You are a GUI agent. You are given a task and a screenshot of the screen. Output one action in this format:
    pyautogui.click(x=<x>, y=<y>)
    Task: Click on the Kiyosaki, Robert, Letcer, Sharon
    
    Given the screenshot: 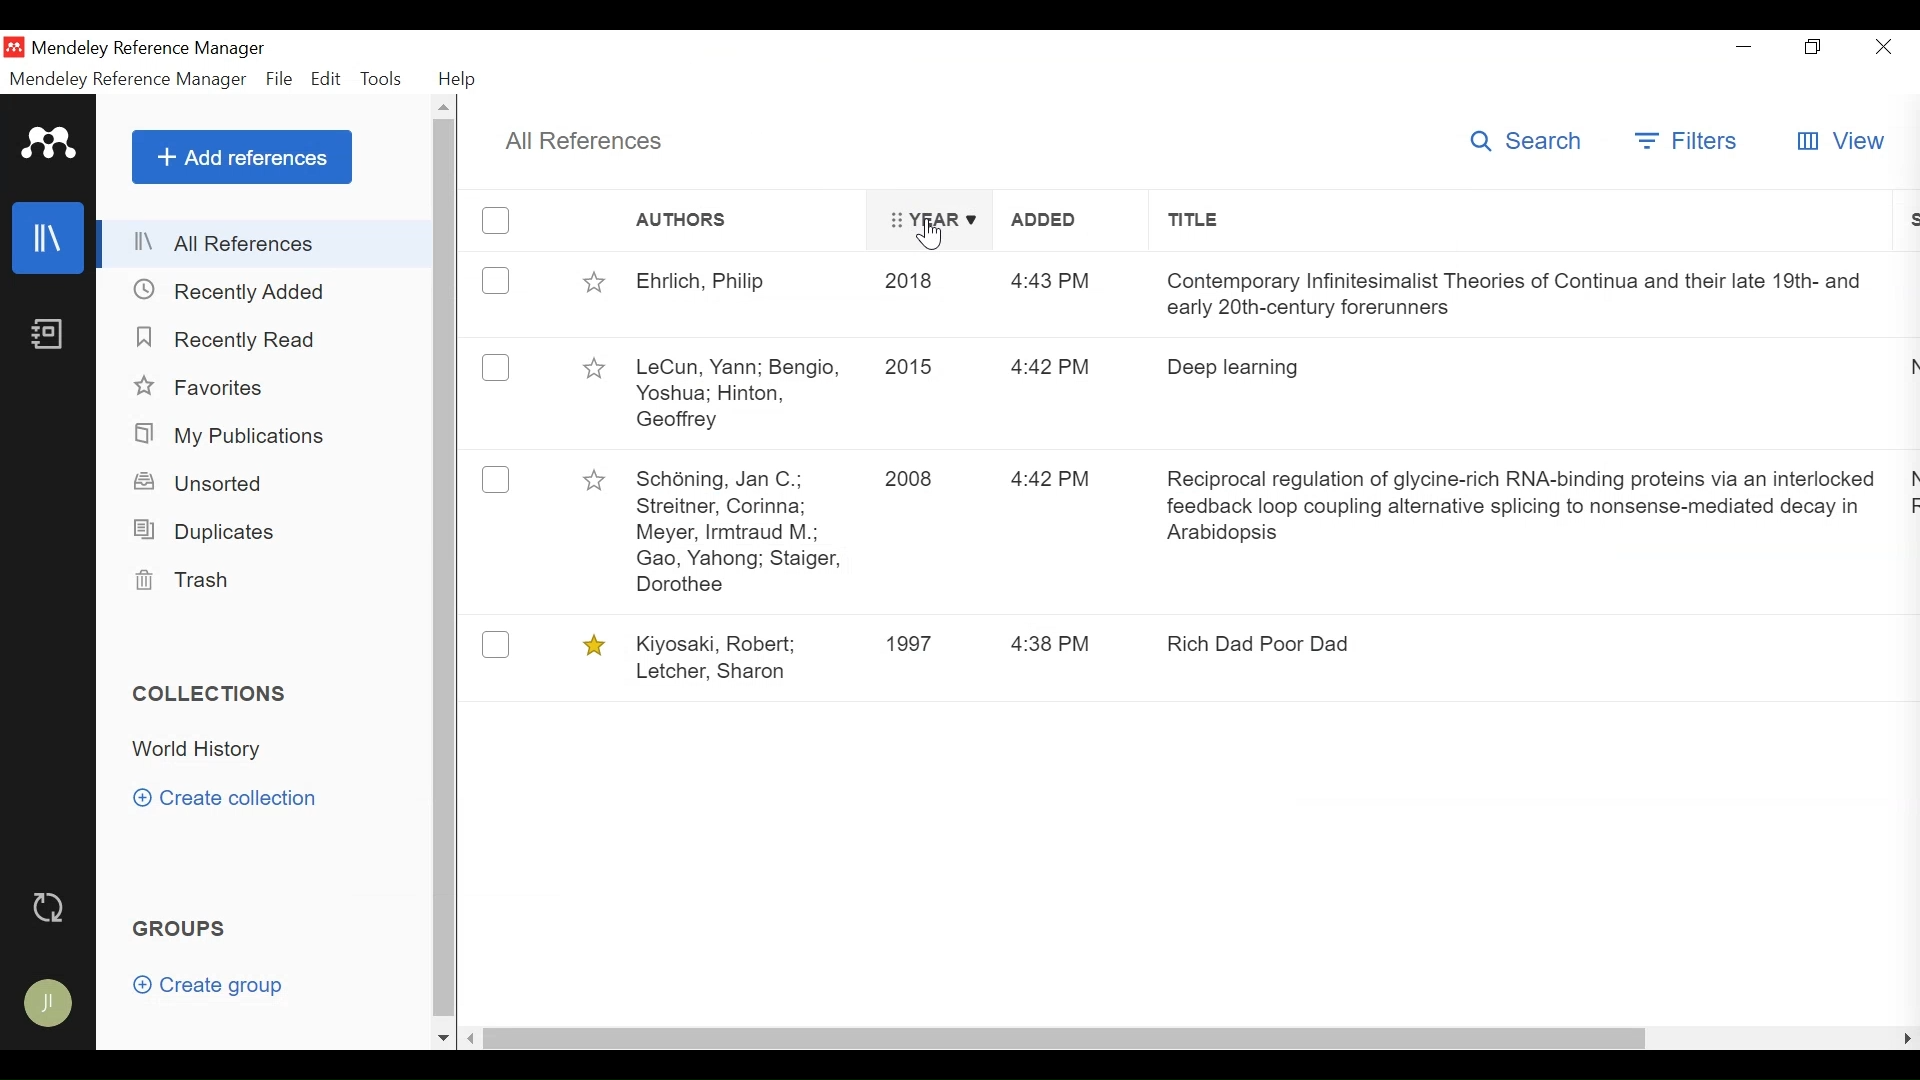 What is the action you would take?
    pyautogui.click(x=739, y=656)
    